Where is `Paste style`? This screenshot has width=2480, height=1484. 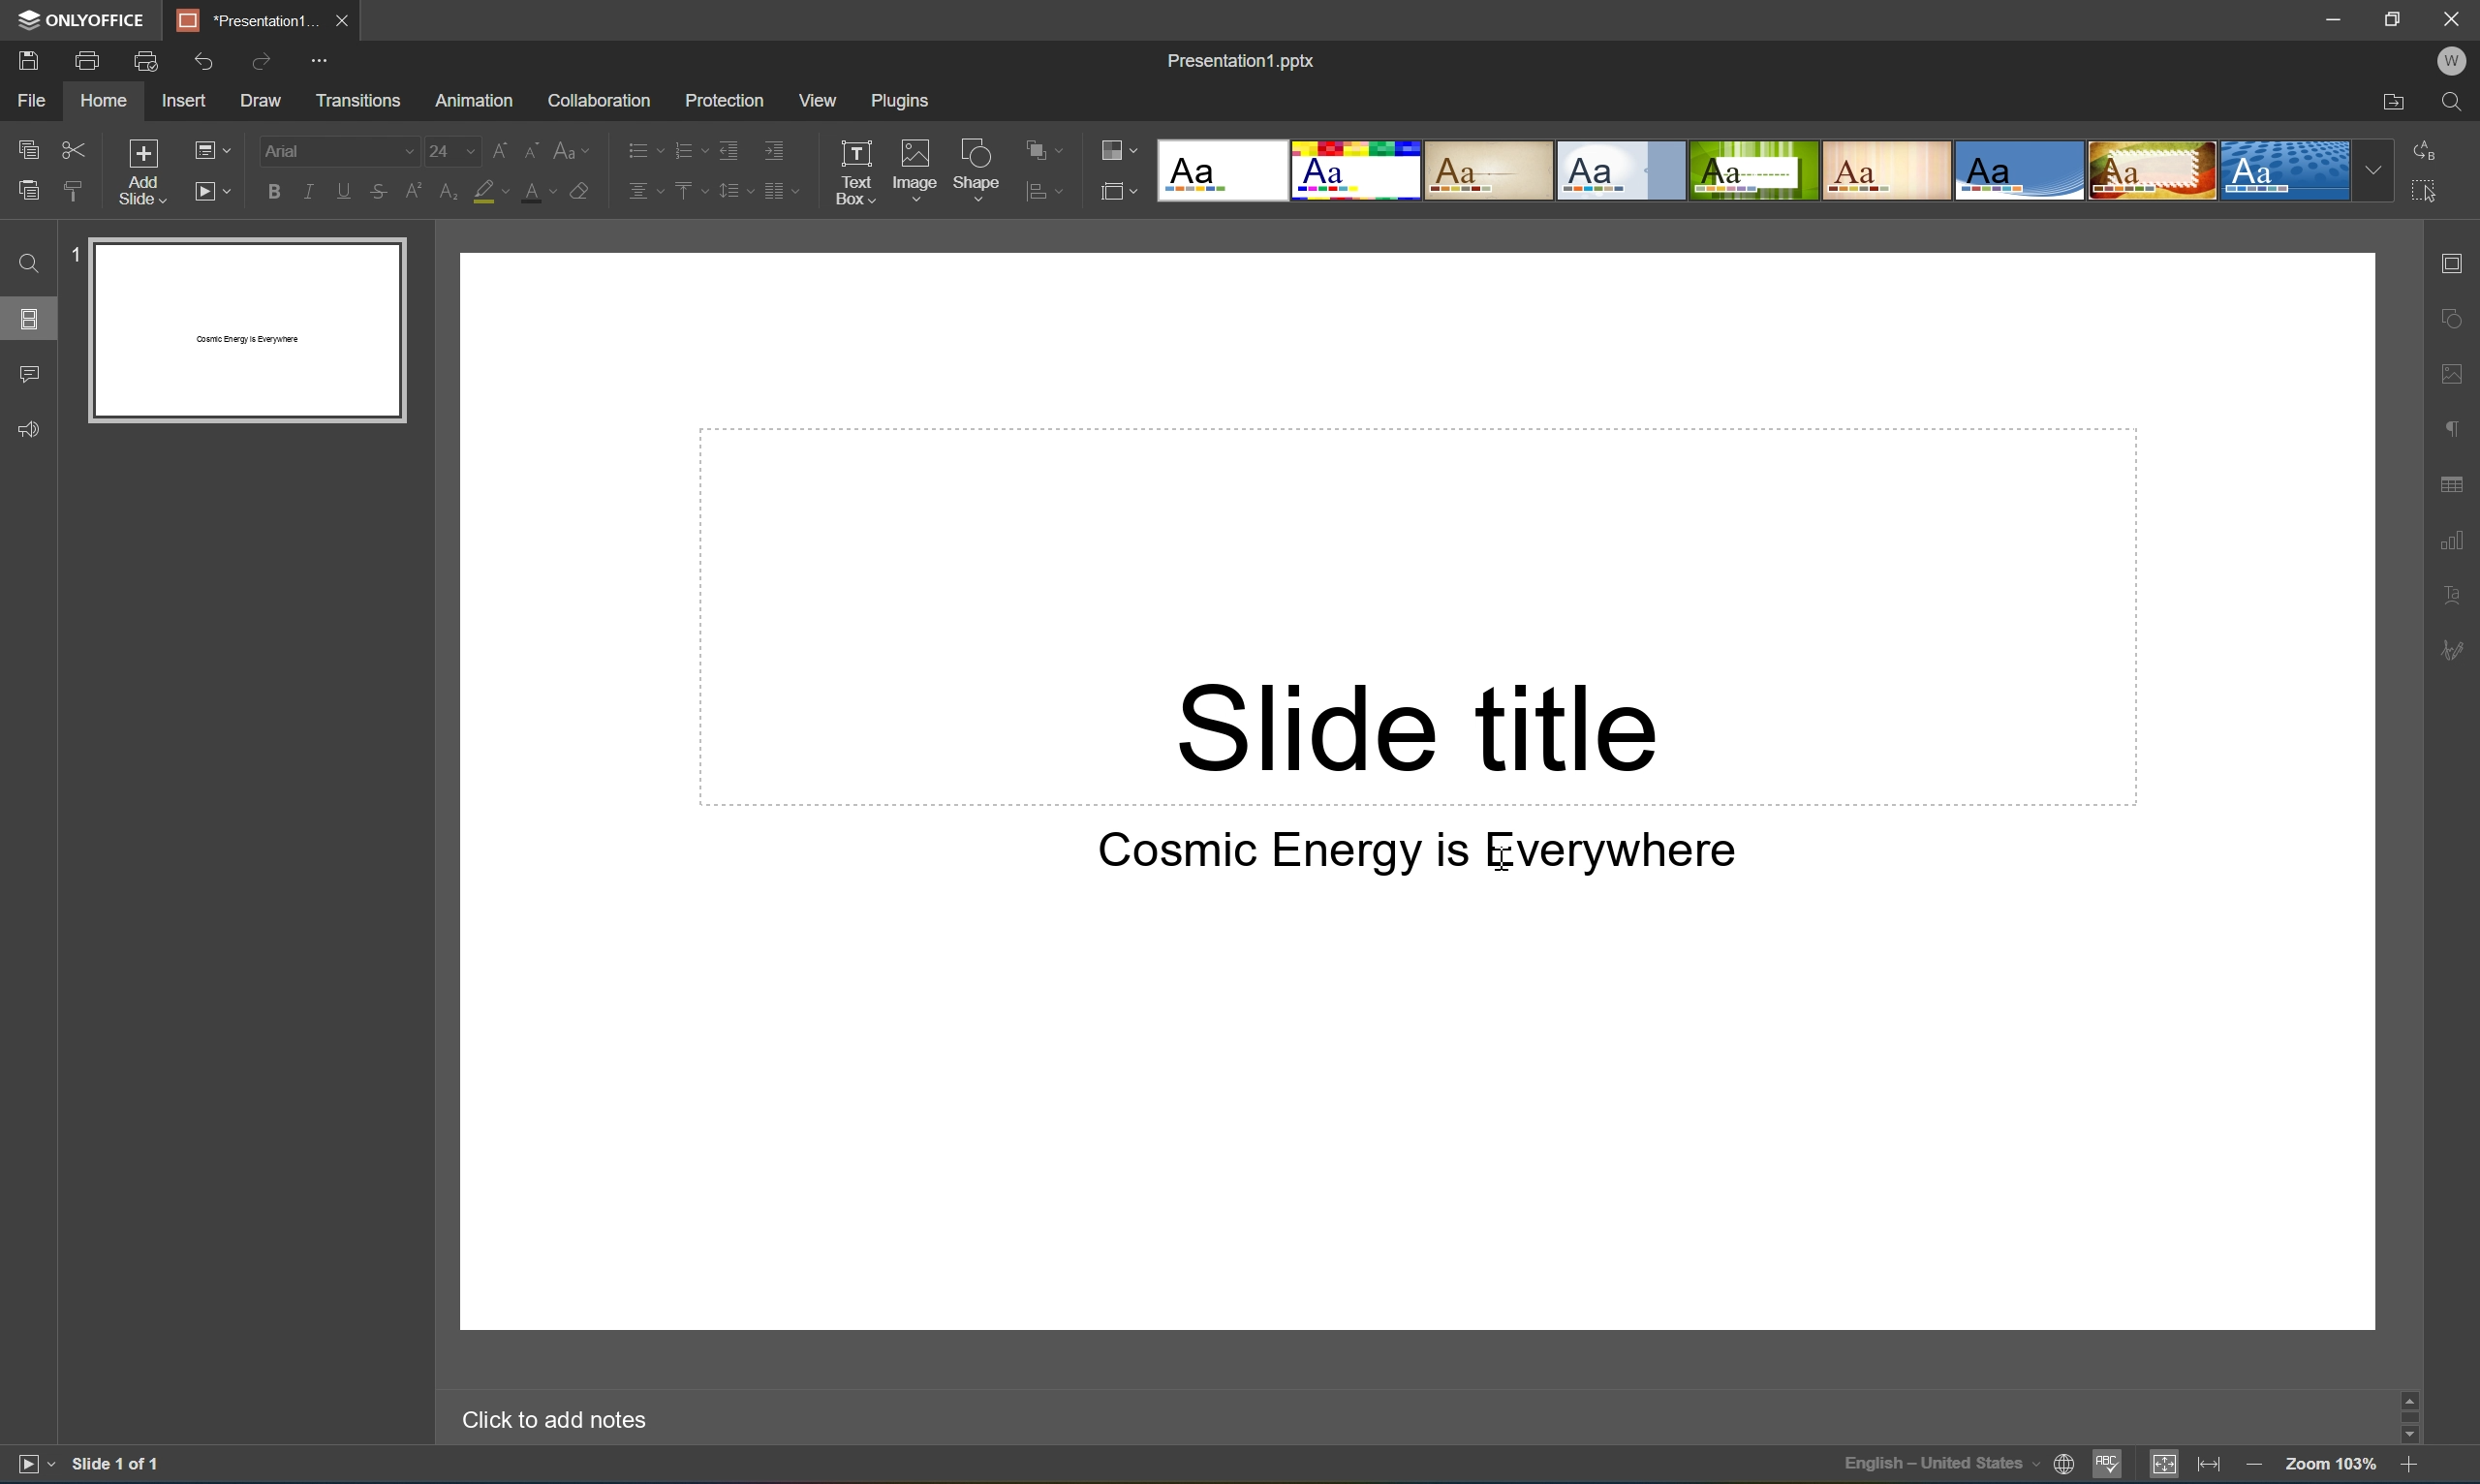
Paste style is located at coordinates (79, 189).